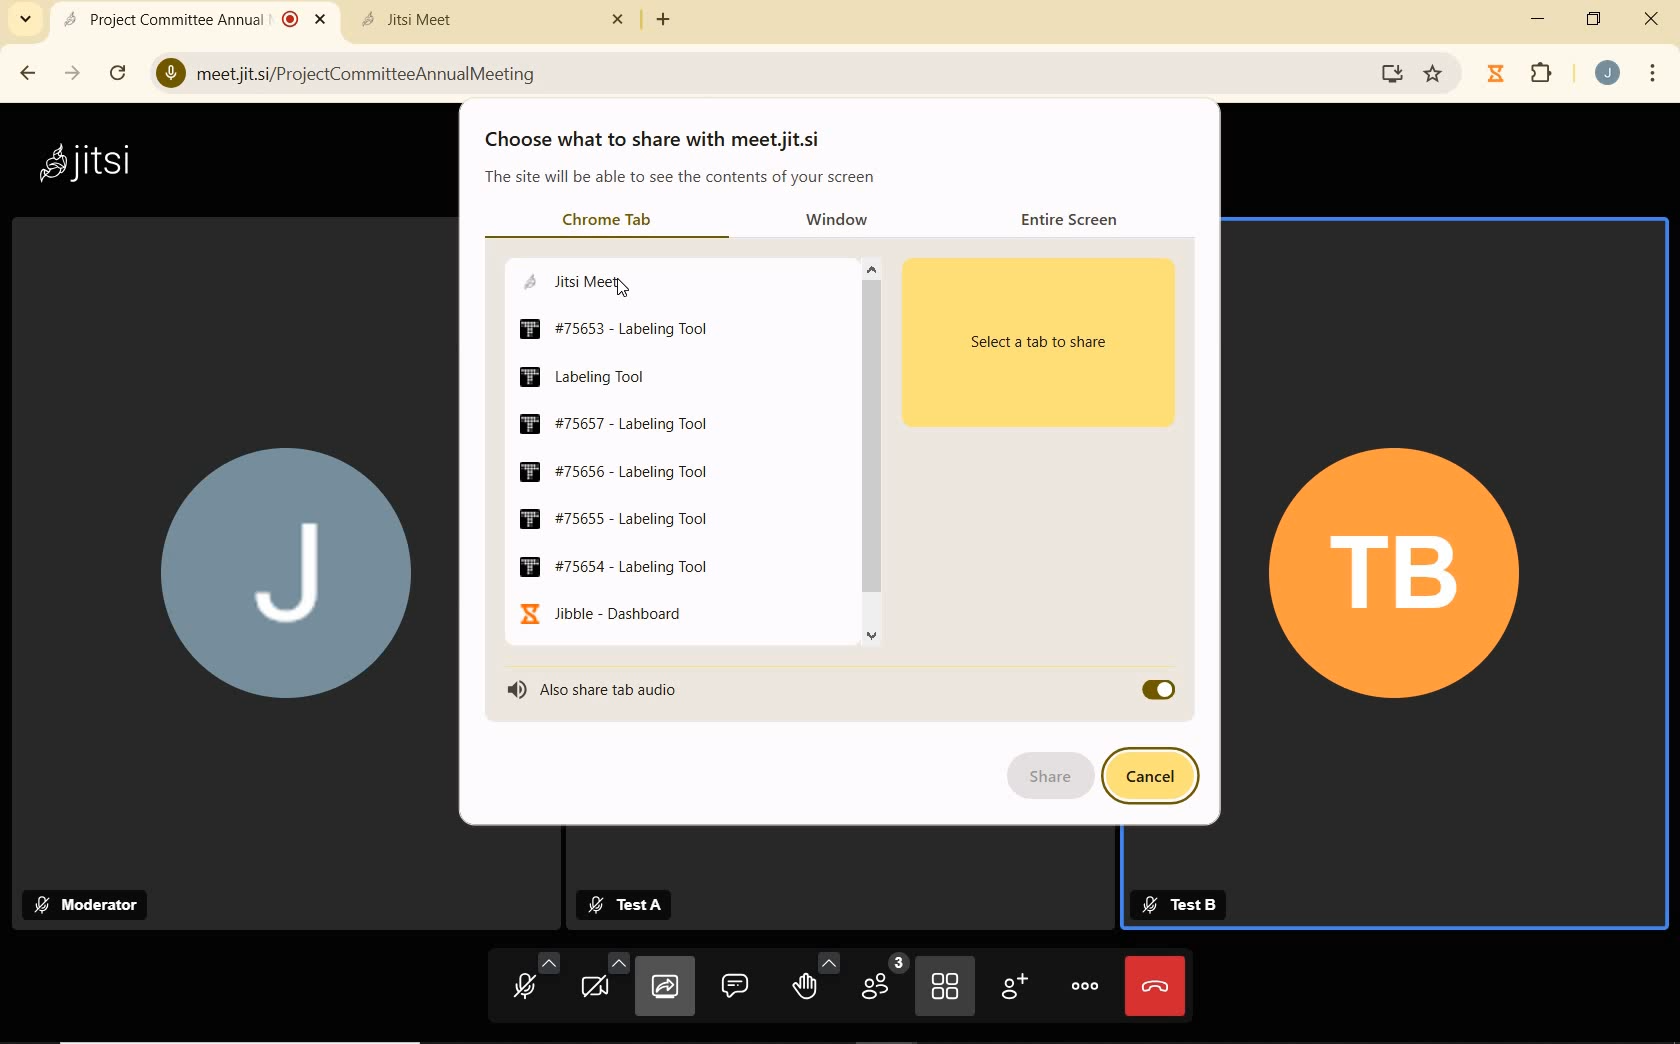 Image resolution: width=1680 pixels, height=1044 pixels. Describe the element at coordinates (616, 329) in the screenshot. I see `#75653 - Labeling Tool` at that location.